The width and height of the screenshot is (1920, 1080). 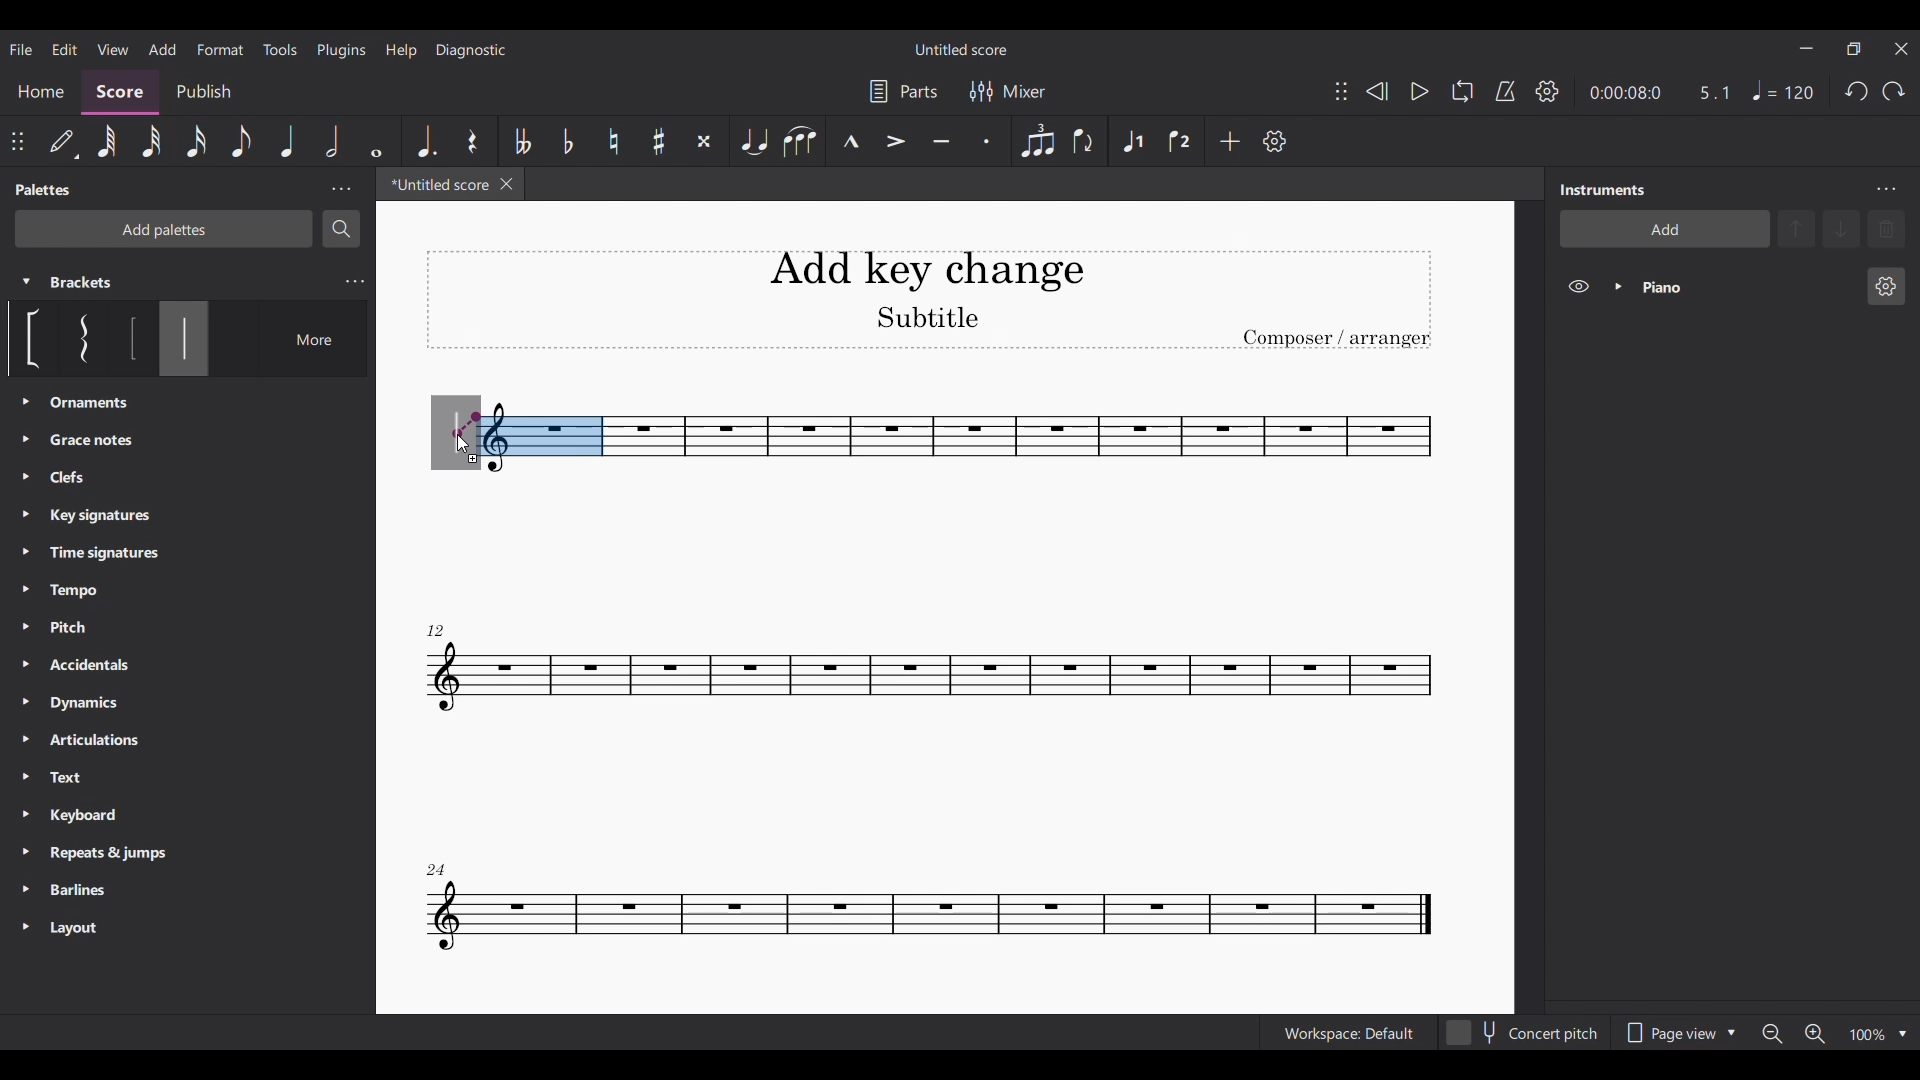 What do you see at coordinates (342, 49) in the screenshot?
I see `Plugins menu` at bounding box center [342, 49].